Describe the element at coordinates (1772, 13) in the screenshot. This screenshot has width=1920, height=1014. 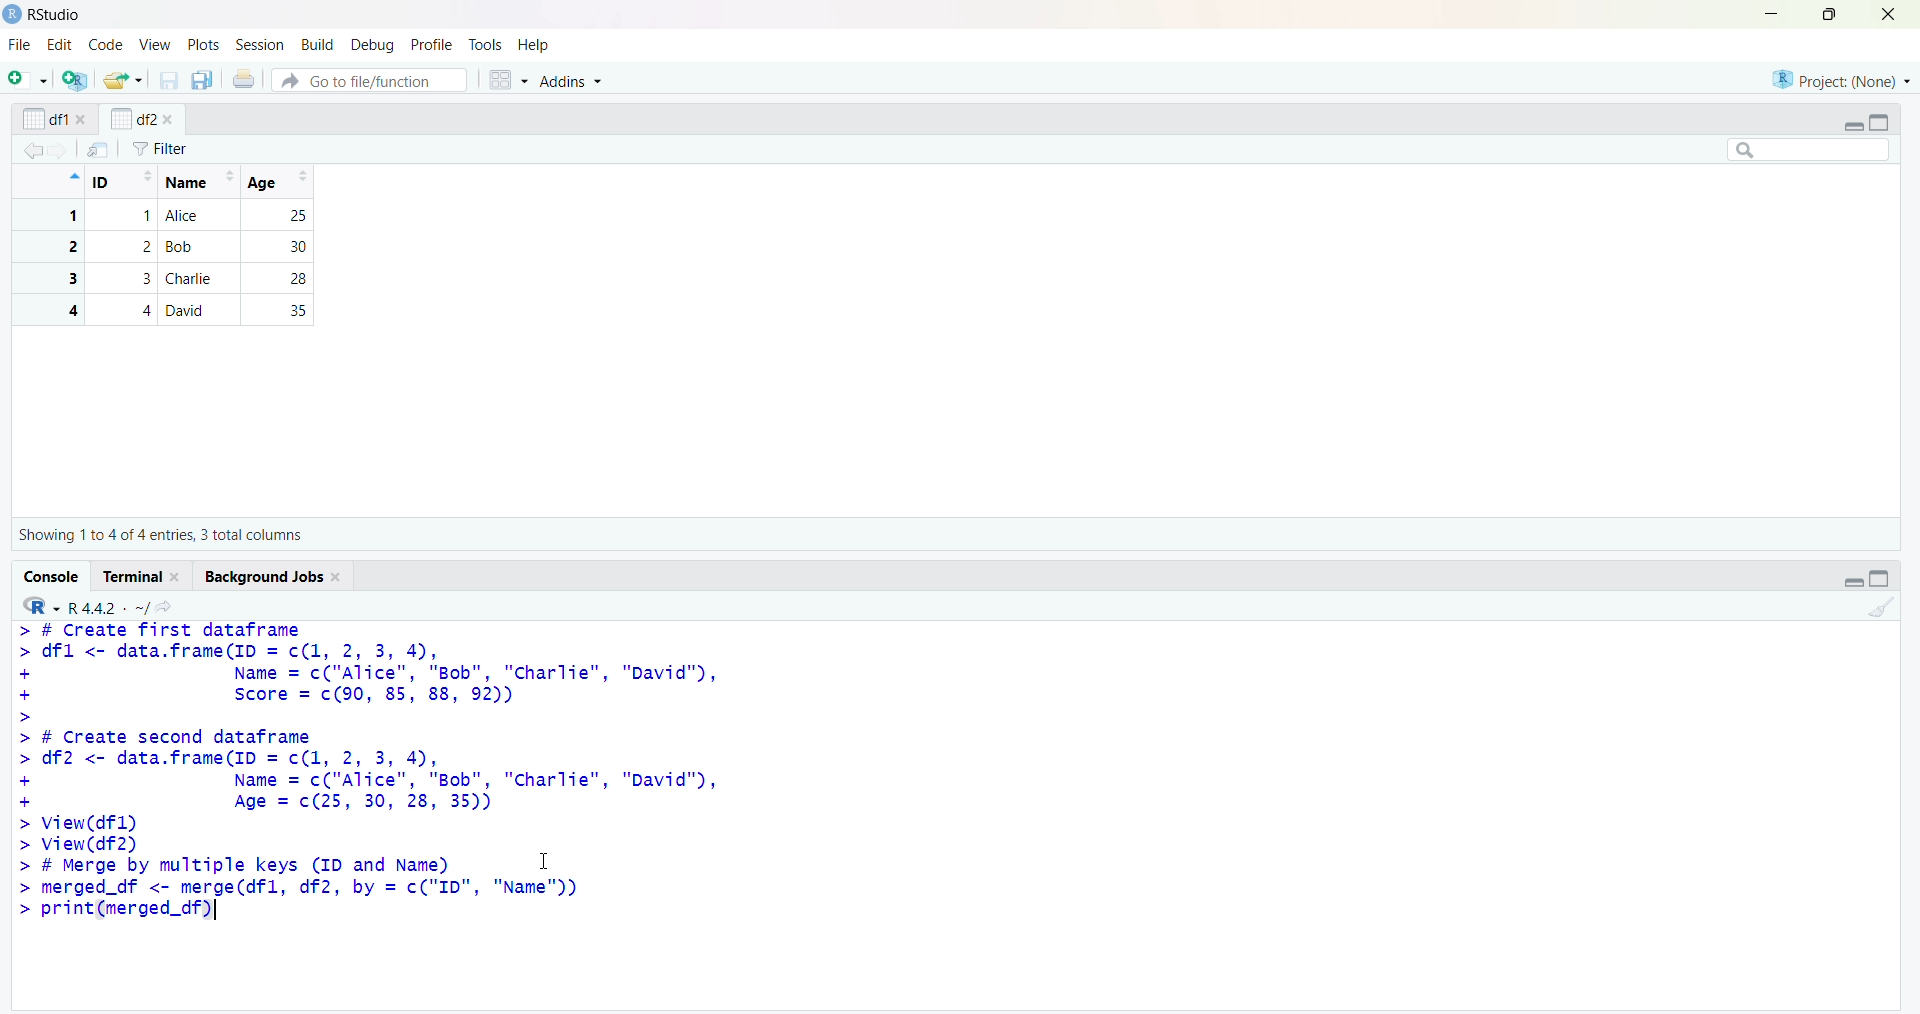
I see `minimise` at that location.